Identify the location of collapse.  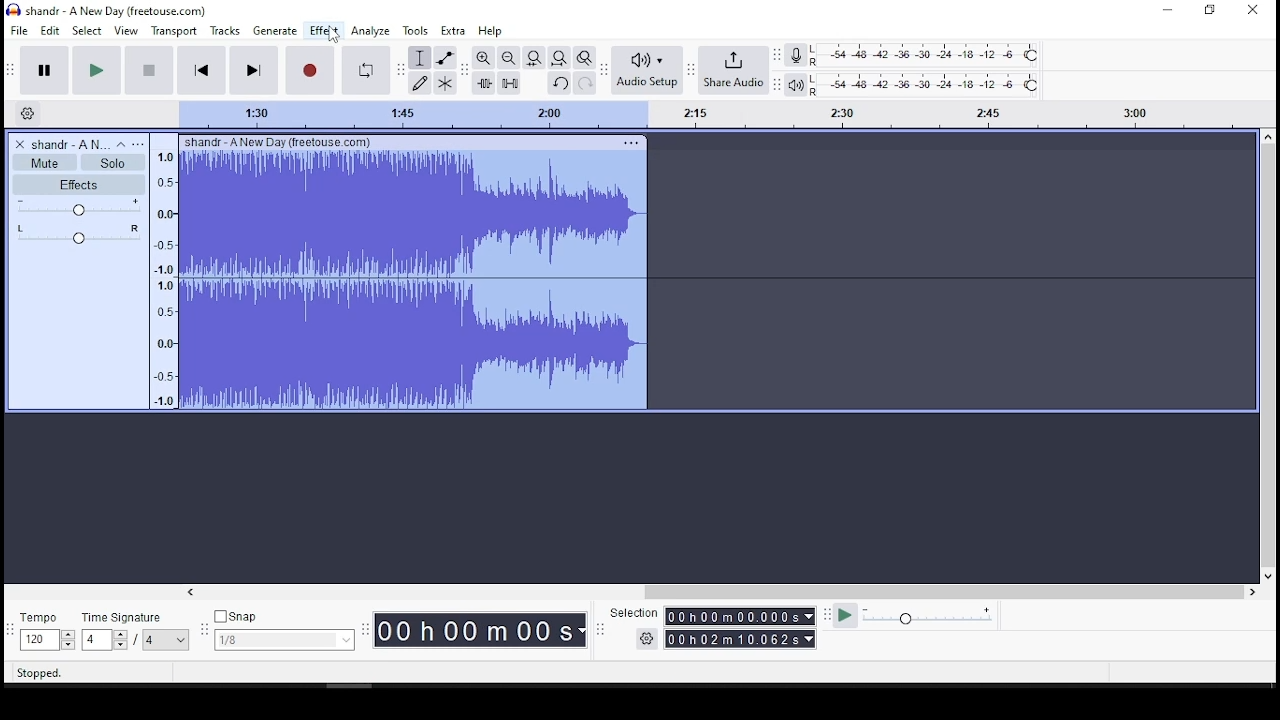
(121, 144).